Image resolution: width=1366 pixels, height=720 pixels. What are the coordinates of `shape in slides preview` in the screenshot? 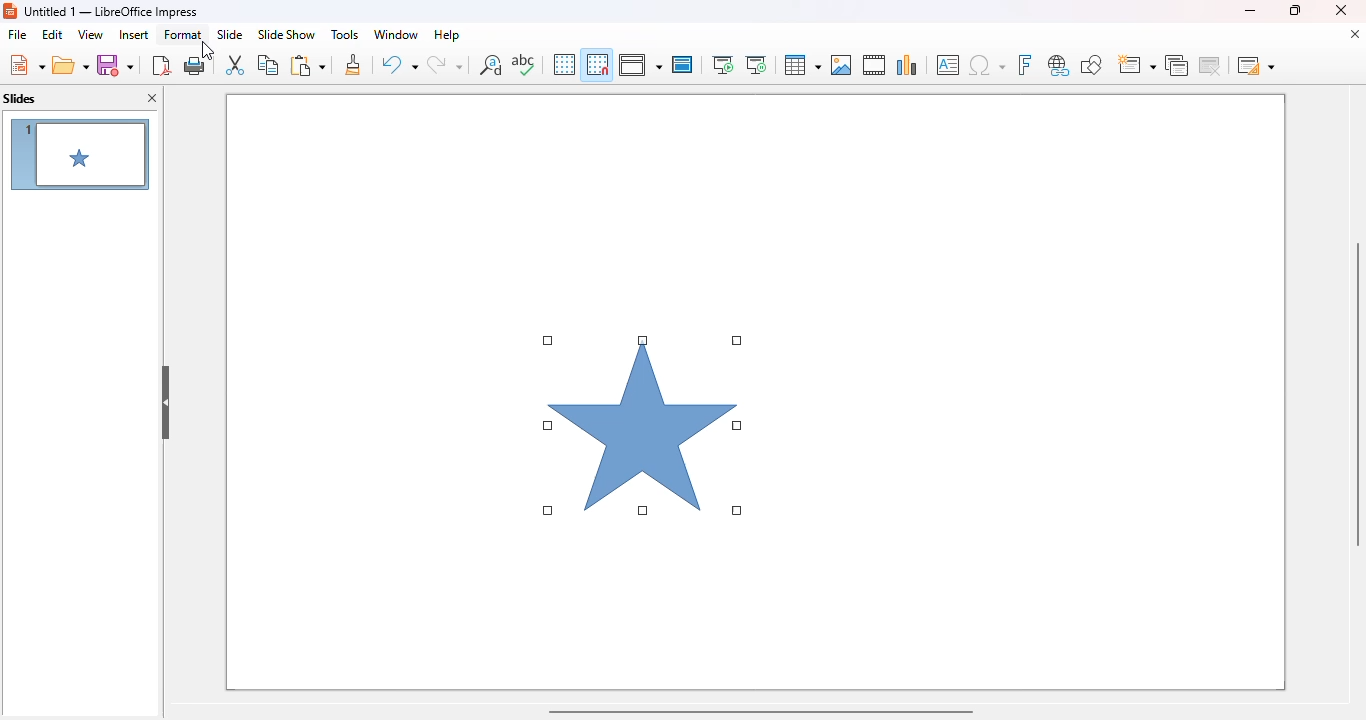 It's located at (79, 154).